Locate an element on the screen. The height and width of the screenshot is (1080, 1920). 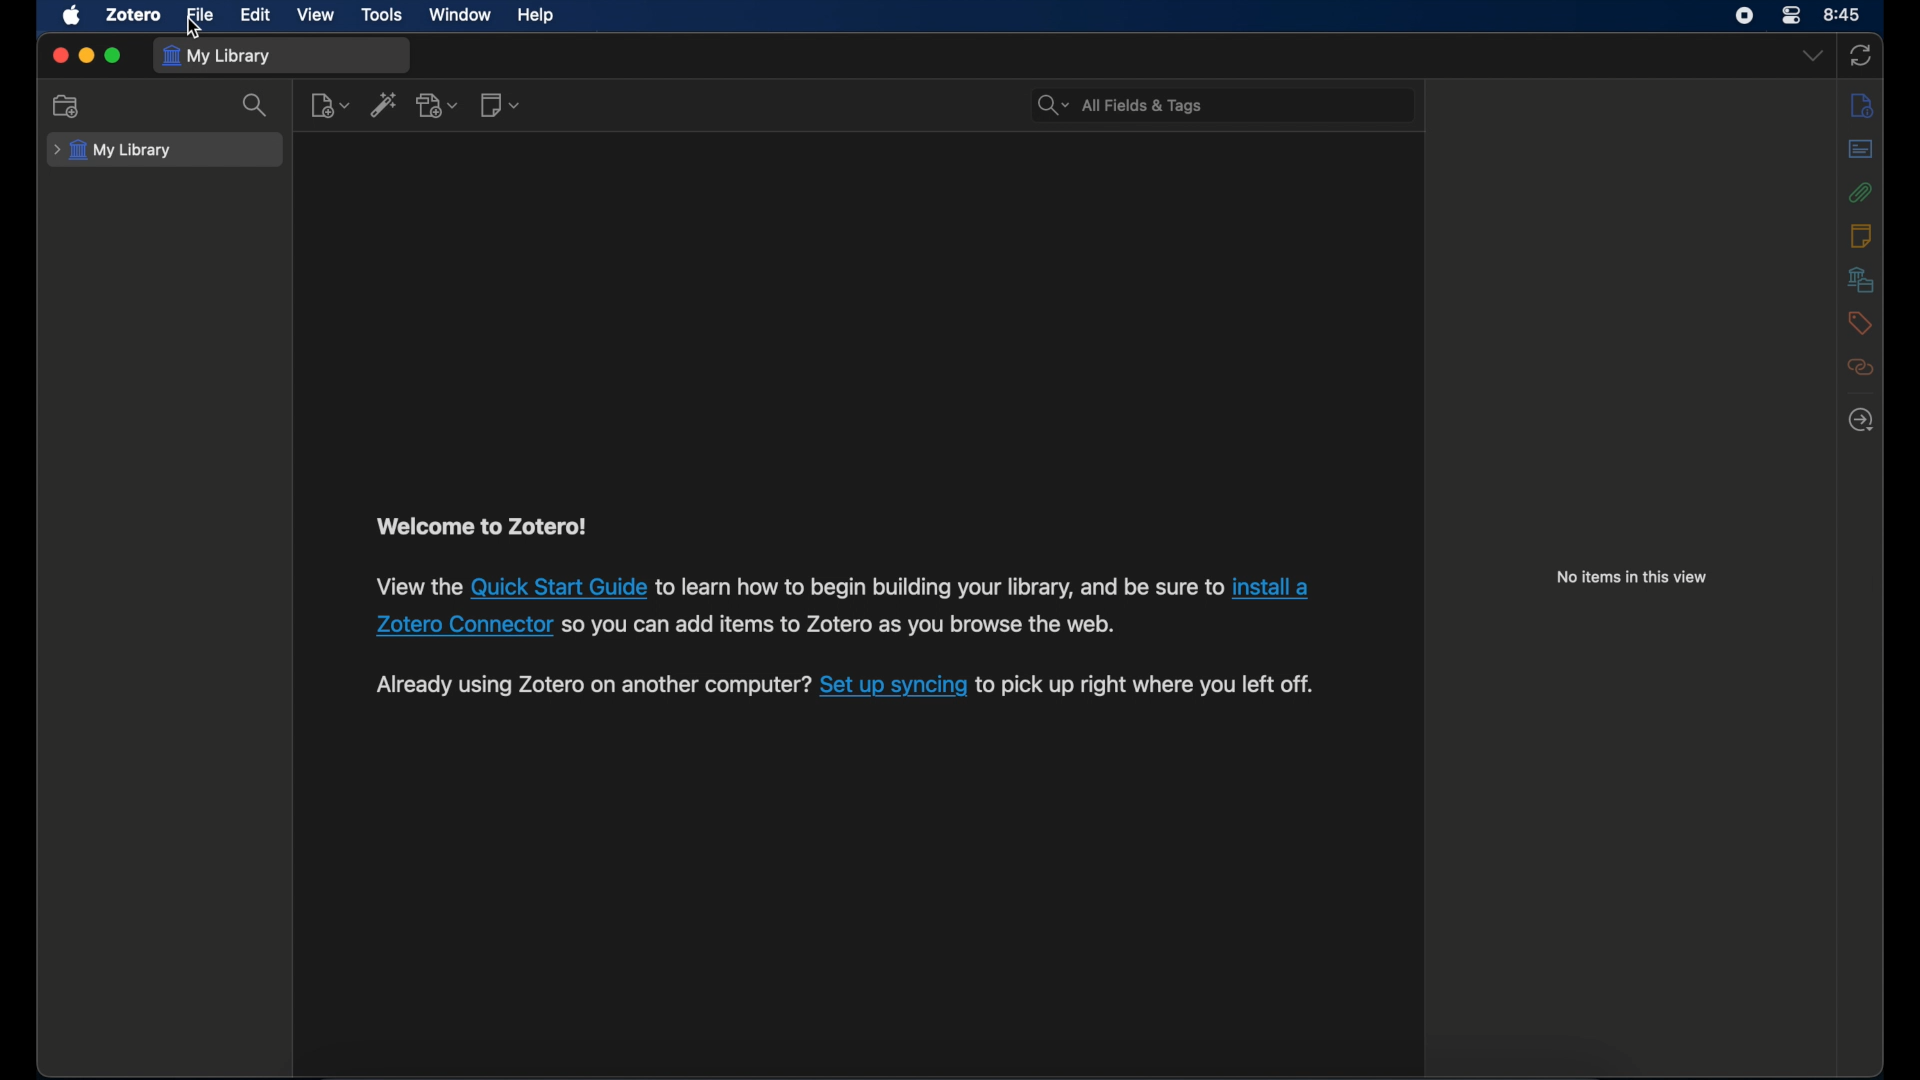
add item by identifier is located at coordinates (385, 107).